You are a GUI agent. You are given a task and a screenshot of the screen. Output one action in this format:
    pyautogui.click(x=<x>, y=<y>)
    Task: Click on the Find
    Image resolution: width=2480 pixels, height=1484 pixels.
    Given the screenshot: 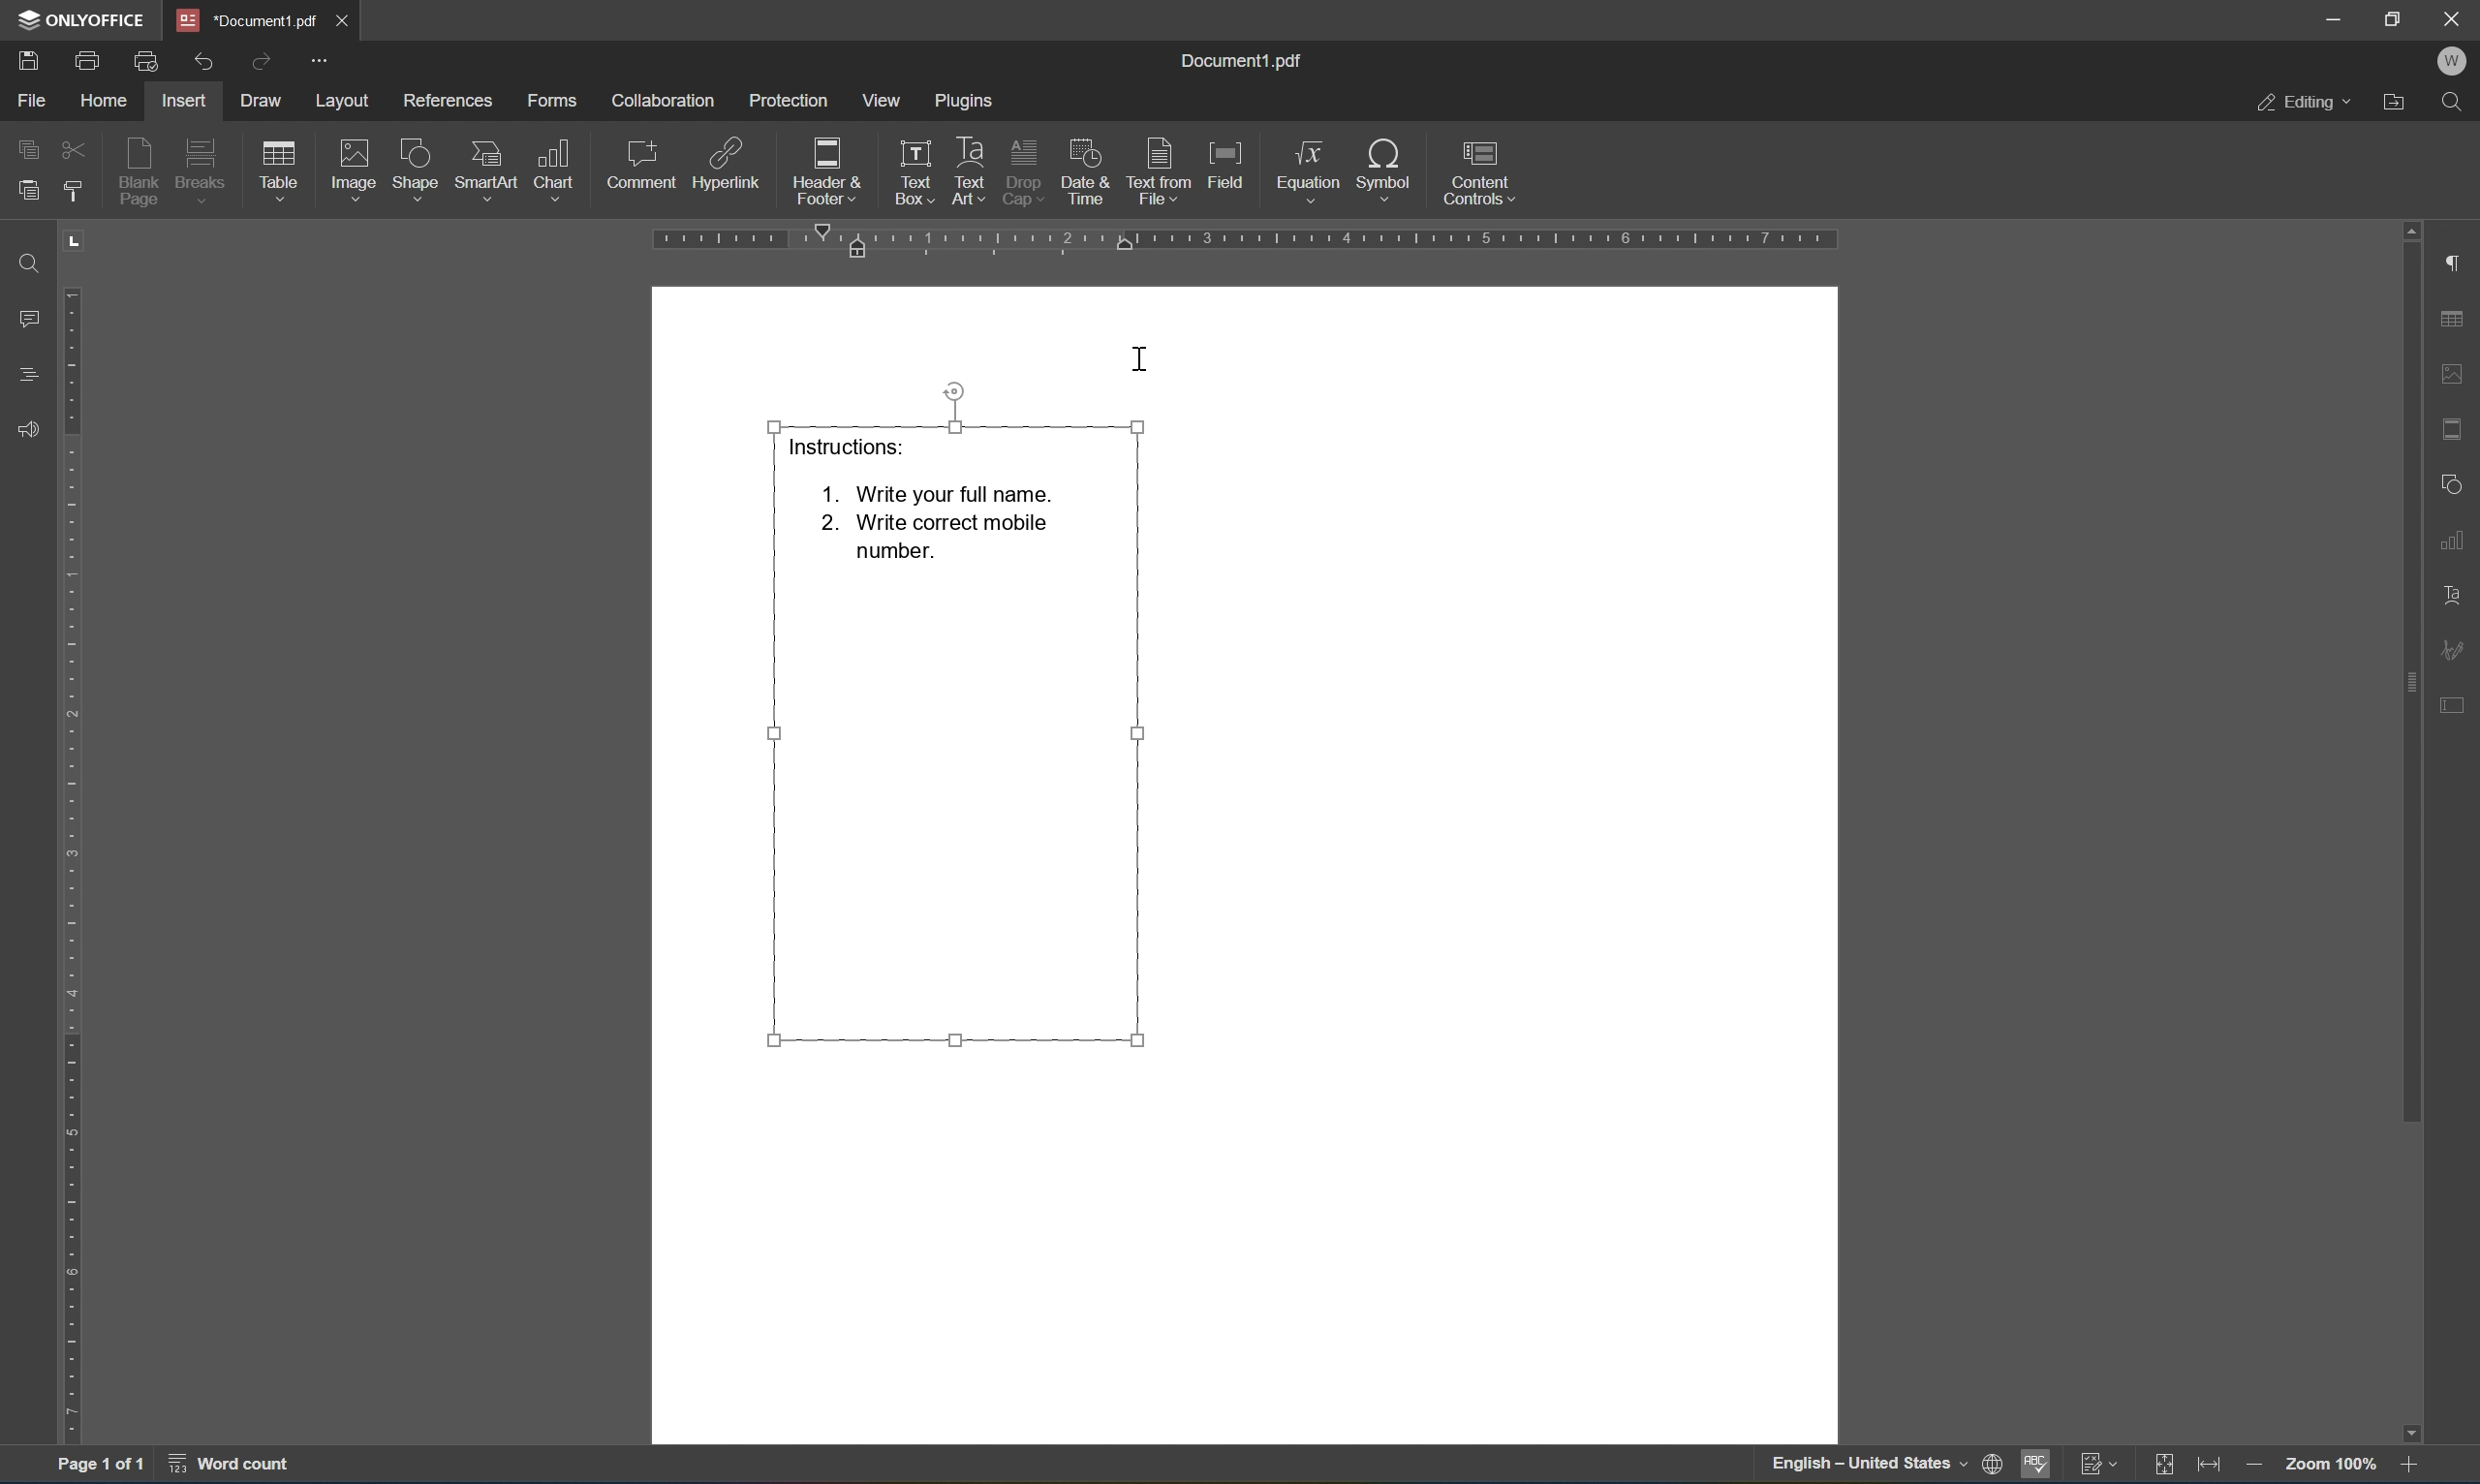 What is the action you would take?
    pyautogui.click(x=32, y=265)
    